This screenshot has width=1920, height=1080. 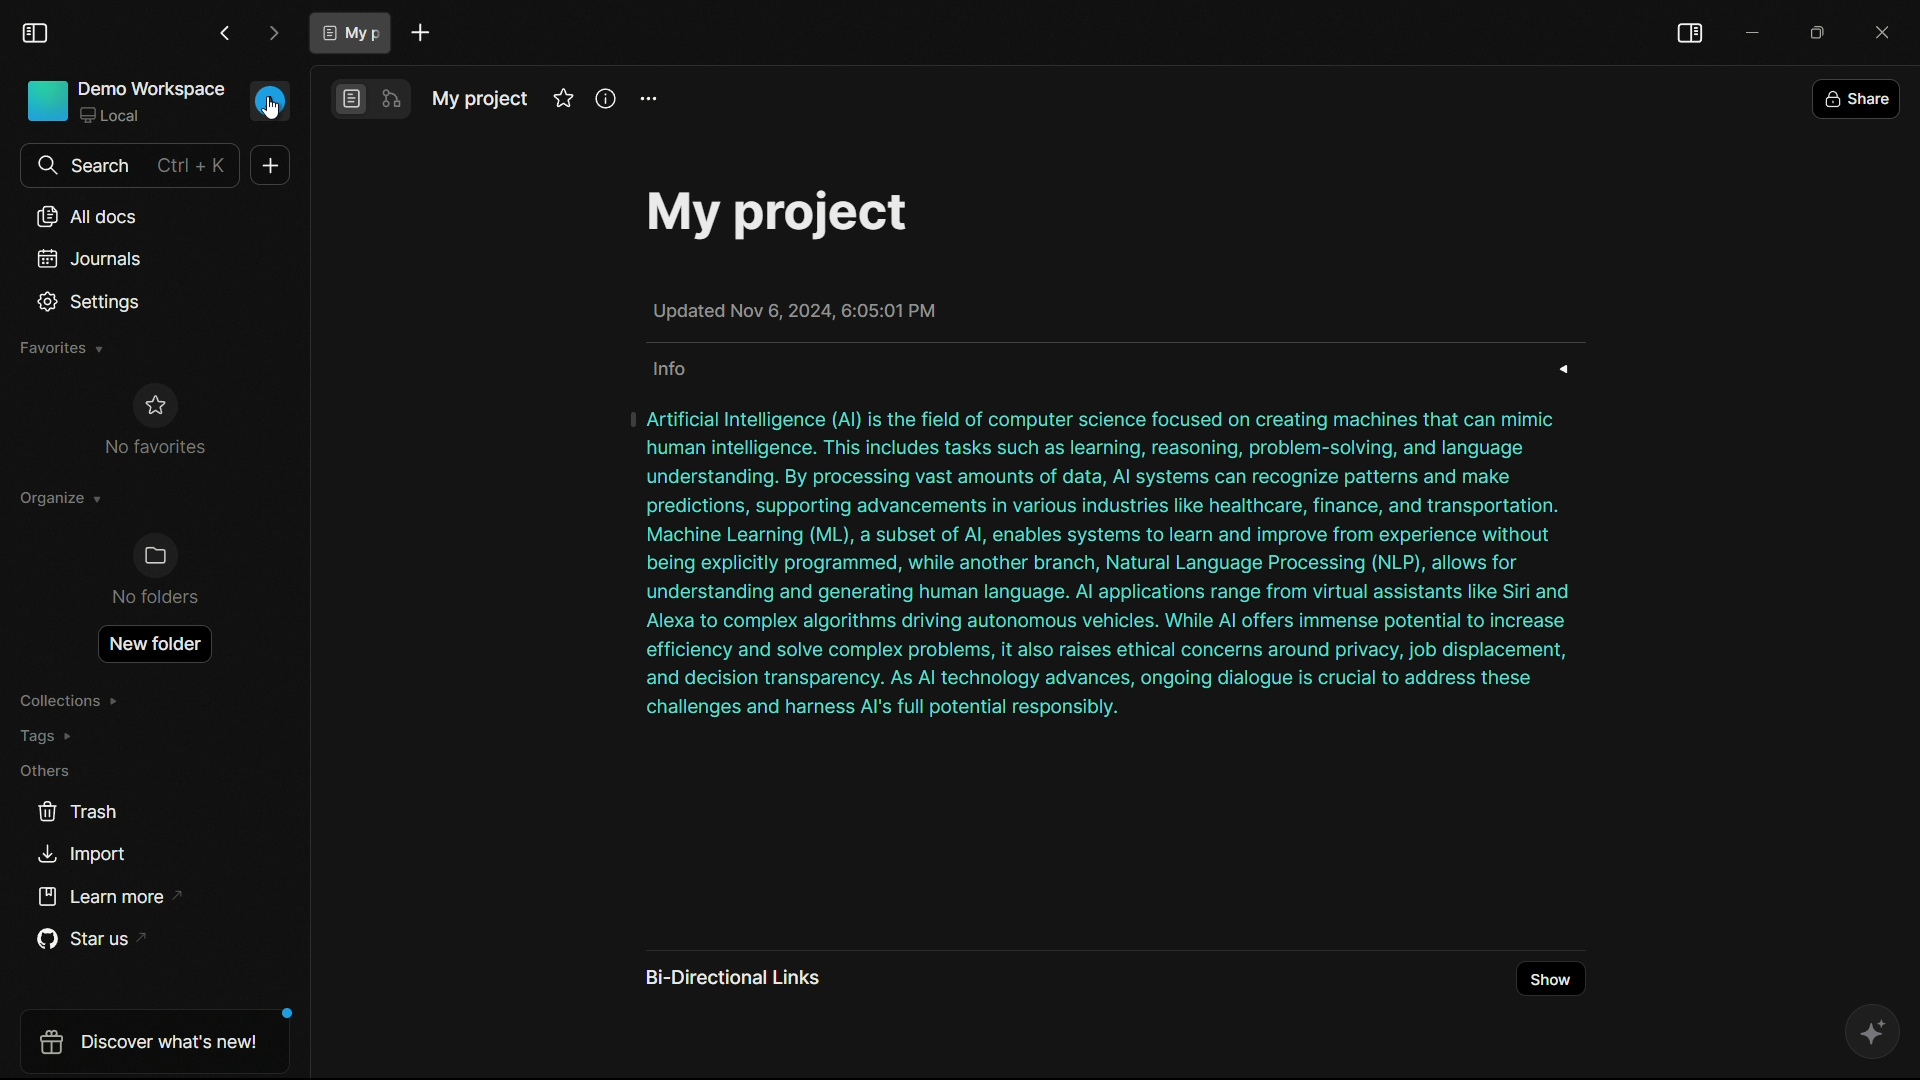 What do you see at coordinates (1565, 369) in the screenshot?
I see `expand` at bounding box center [1565, 369].